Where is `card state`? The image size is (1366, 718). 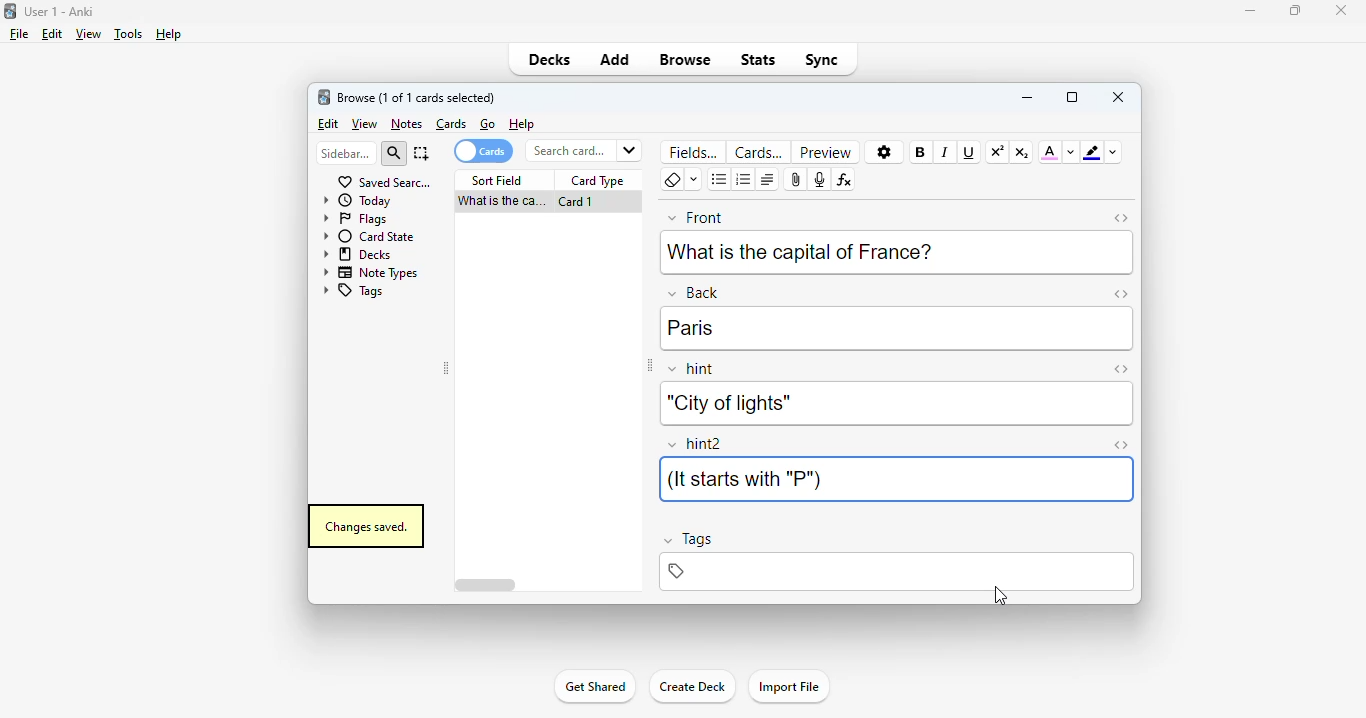 card state is located at coordinates (368, 236).